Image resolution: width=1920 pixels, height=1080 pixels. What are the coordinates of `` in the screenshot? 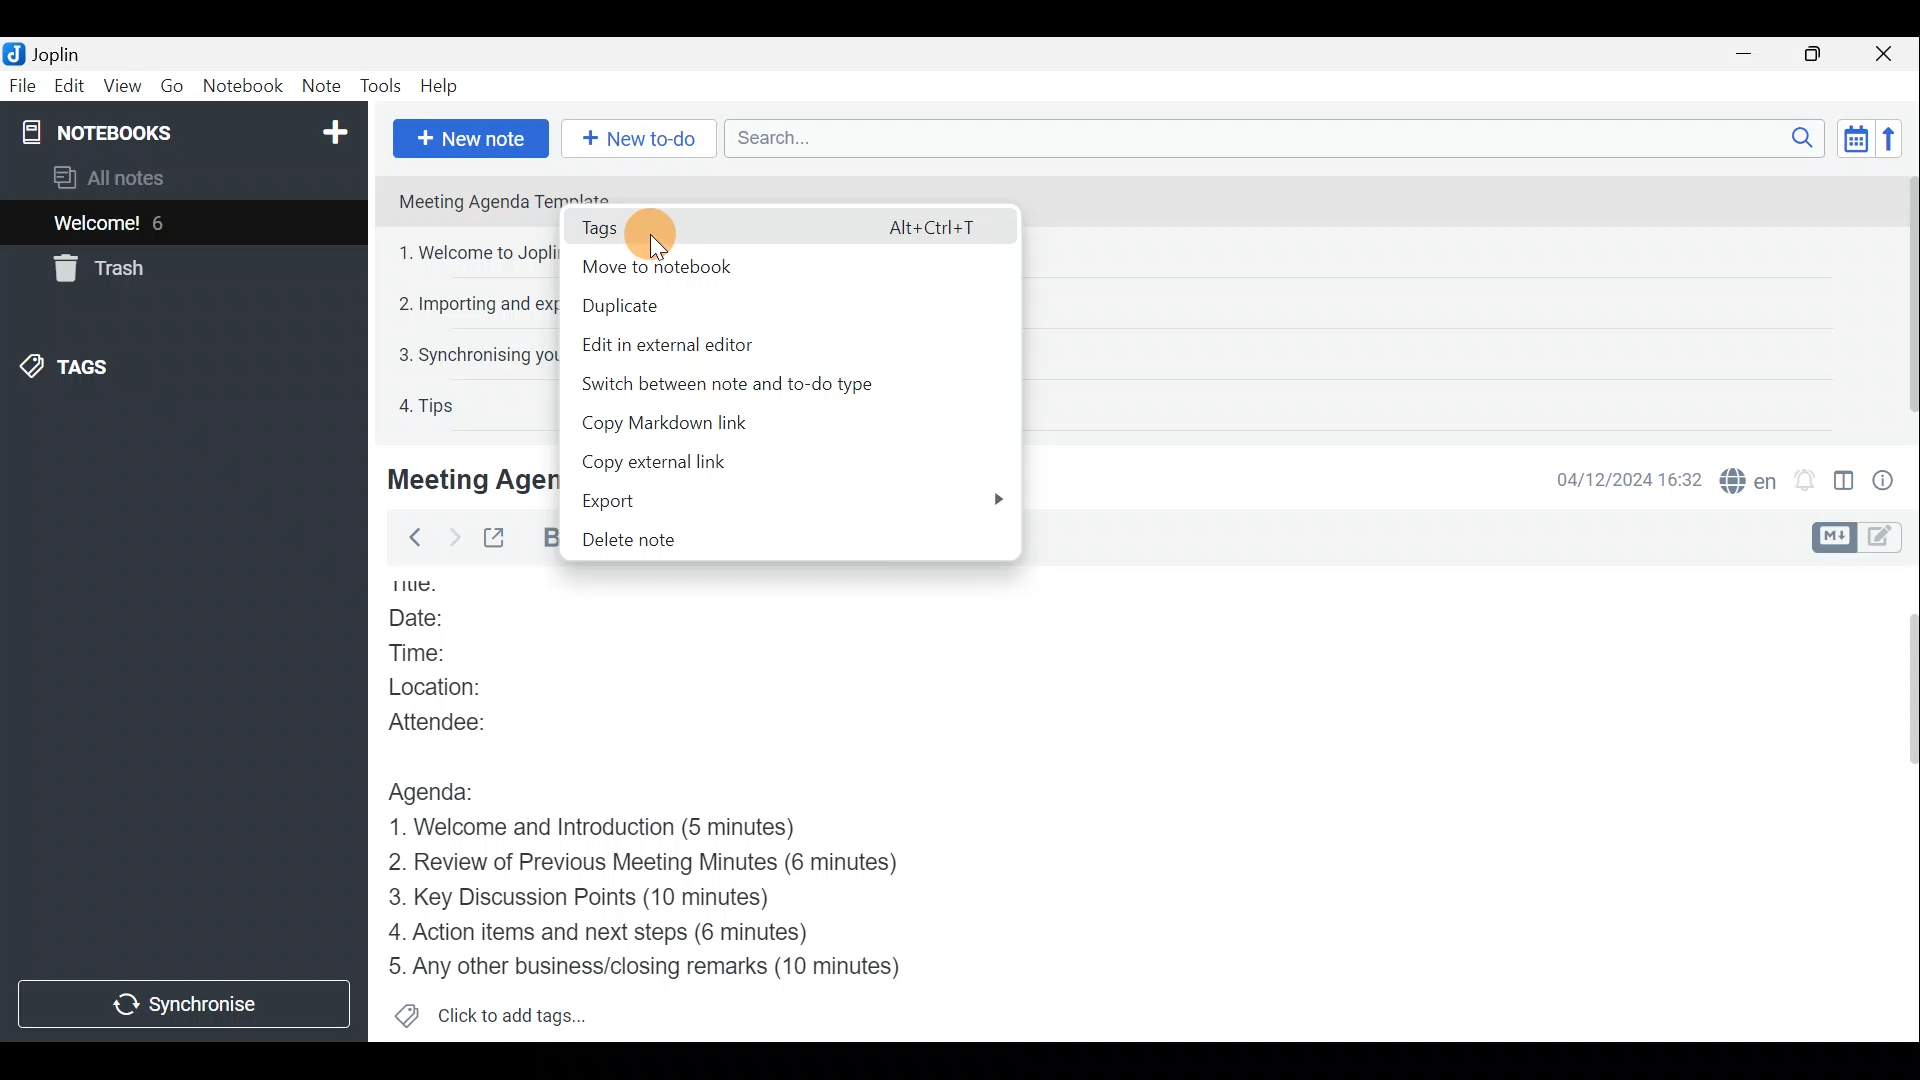 It's located at (464, 479).